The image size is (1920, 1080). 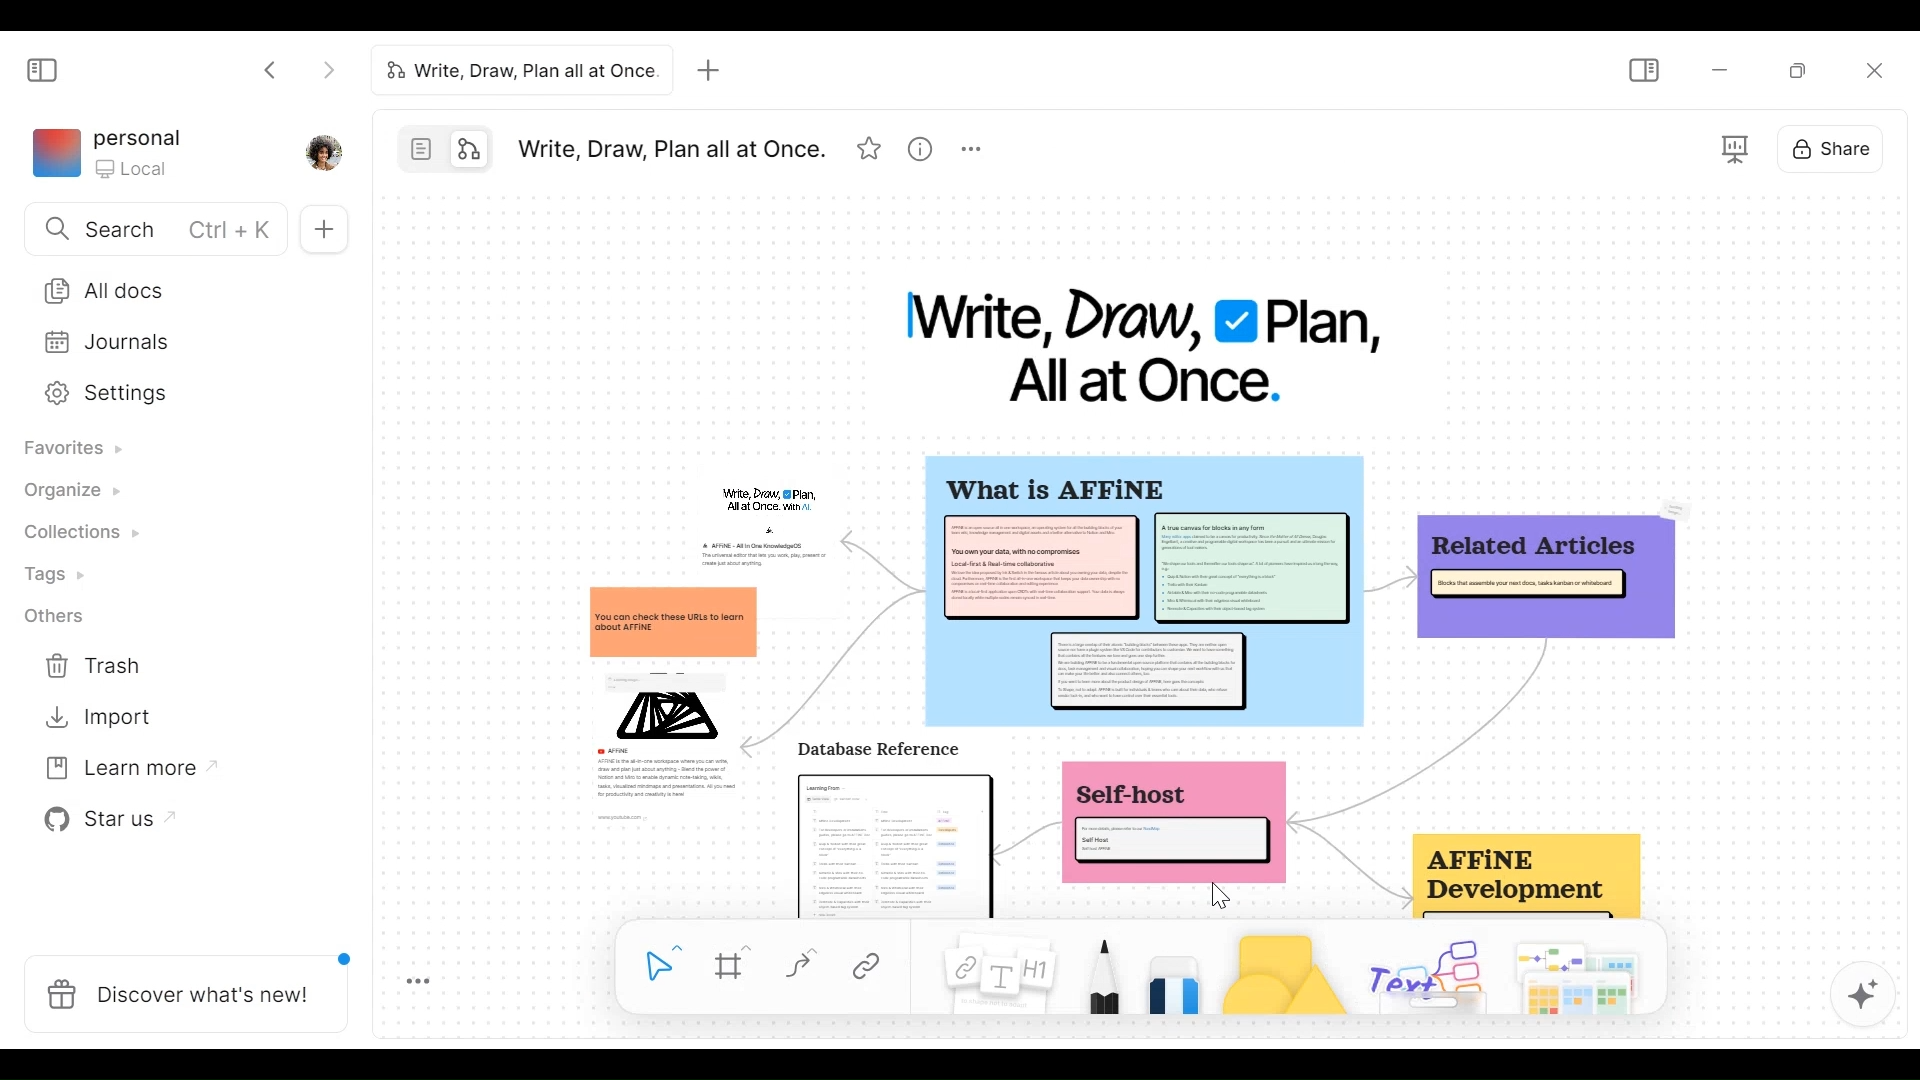 What do you see at coordinates (417, 149) in the screenshot?
I see `Page mode` at bounding box center [417, 149].